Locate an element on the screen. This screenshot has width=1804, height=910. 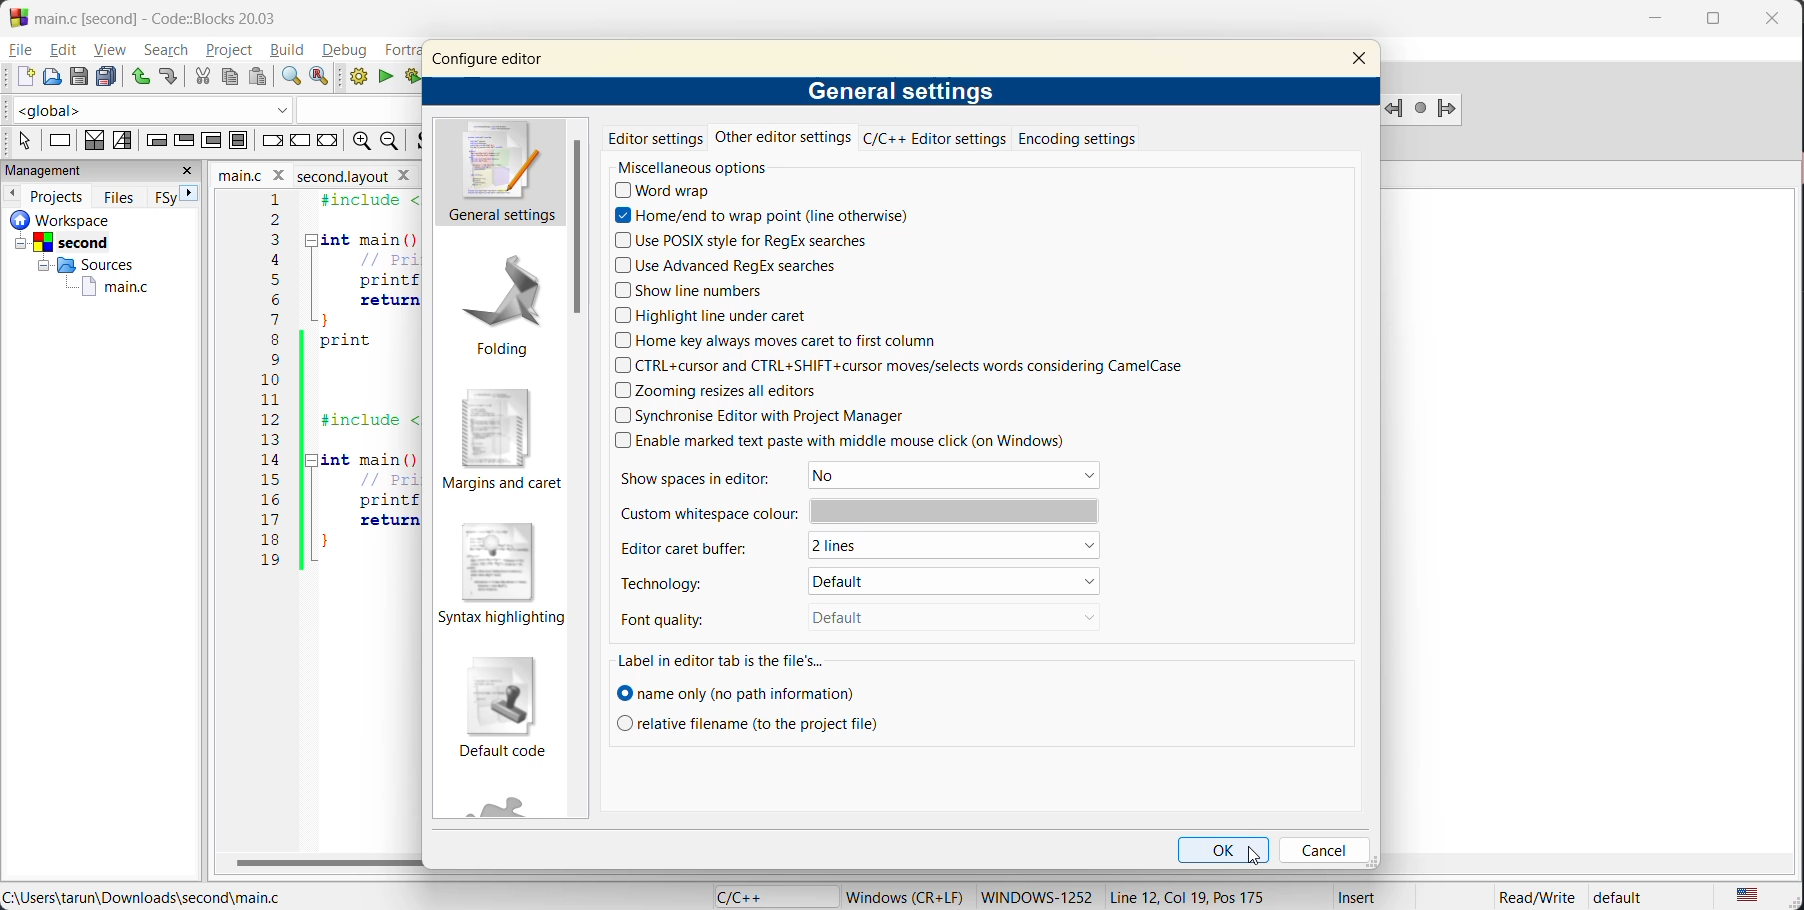
save is located at coordinates (77, 75).